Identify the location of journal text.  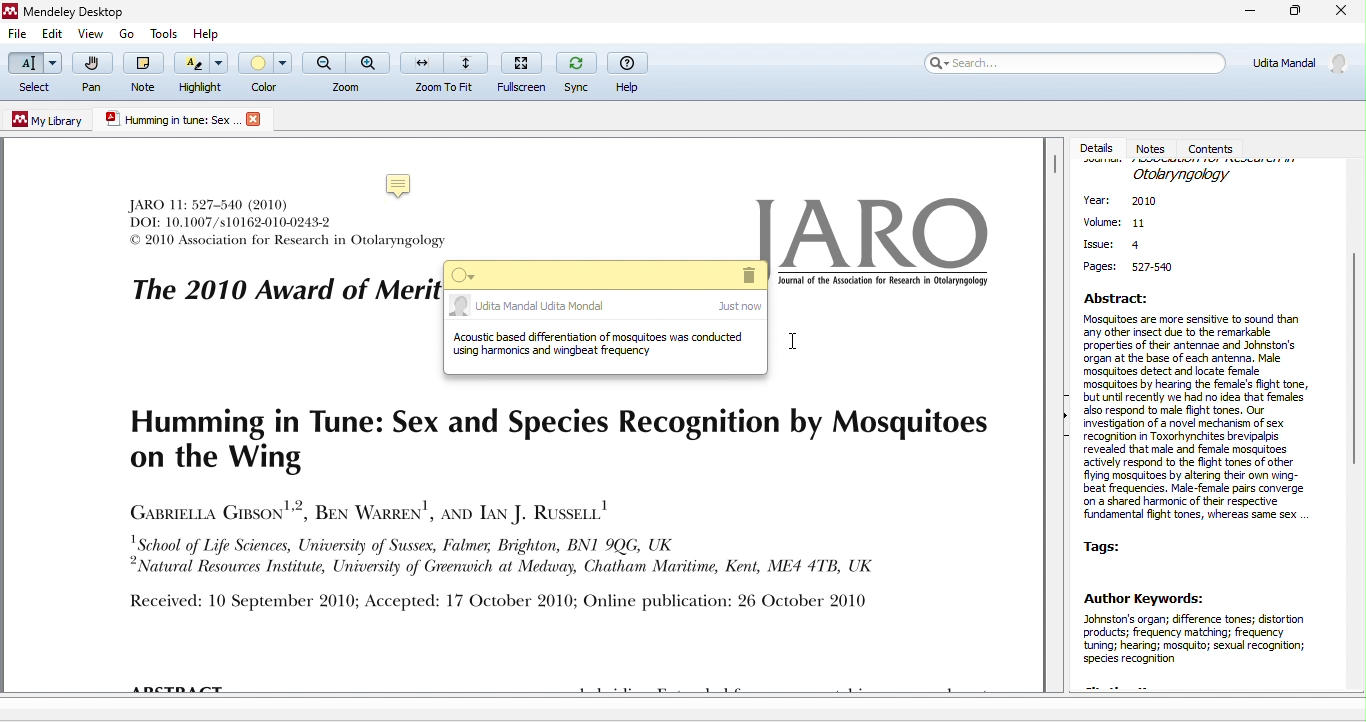
(286, 226).